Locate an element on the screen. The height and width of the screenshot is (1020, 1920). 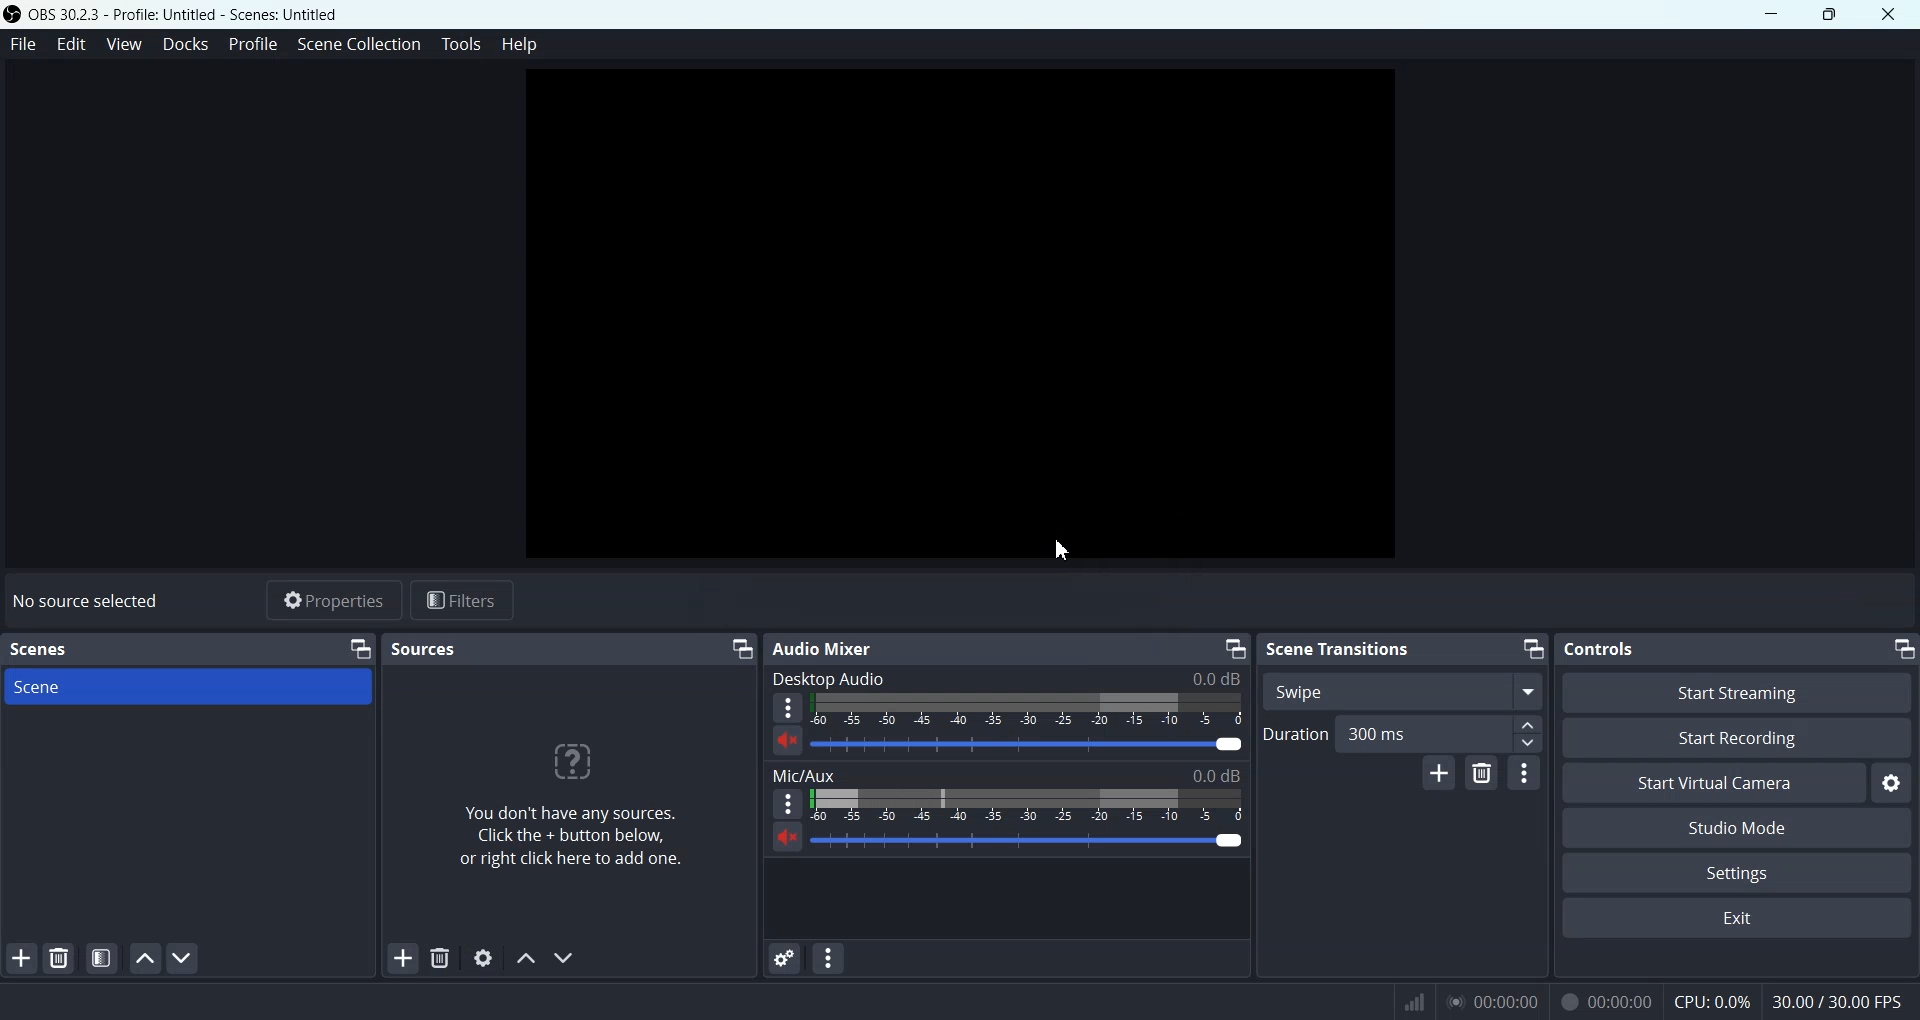
Transition properties is located at coordinates (1526, 772).